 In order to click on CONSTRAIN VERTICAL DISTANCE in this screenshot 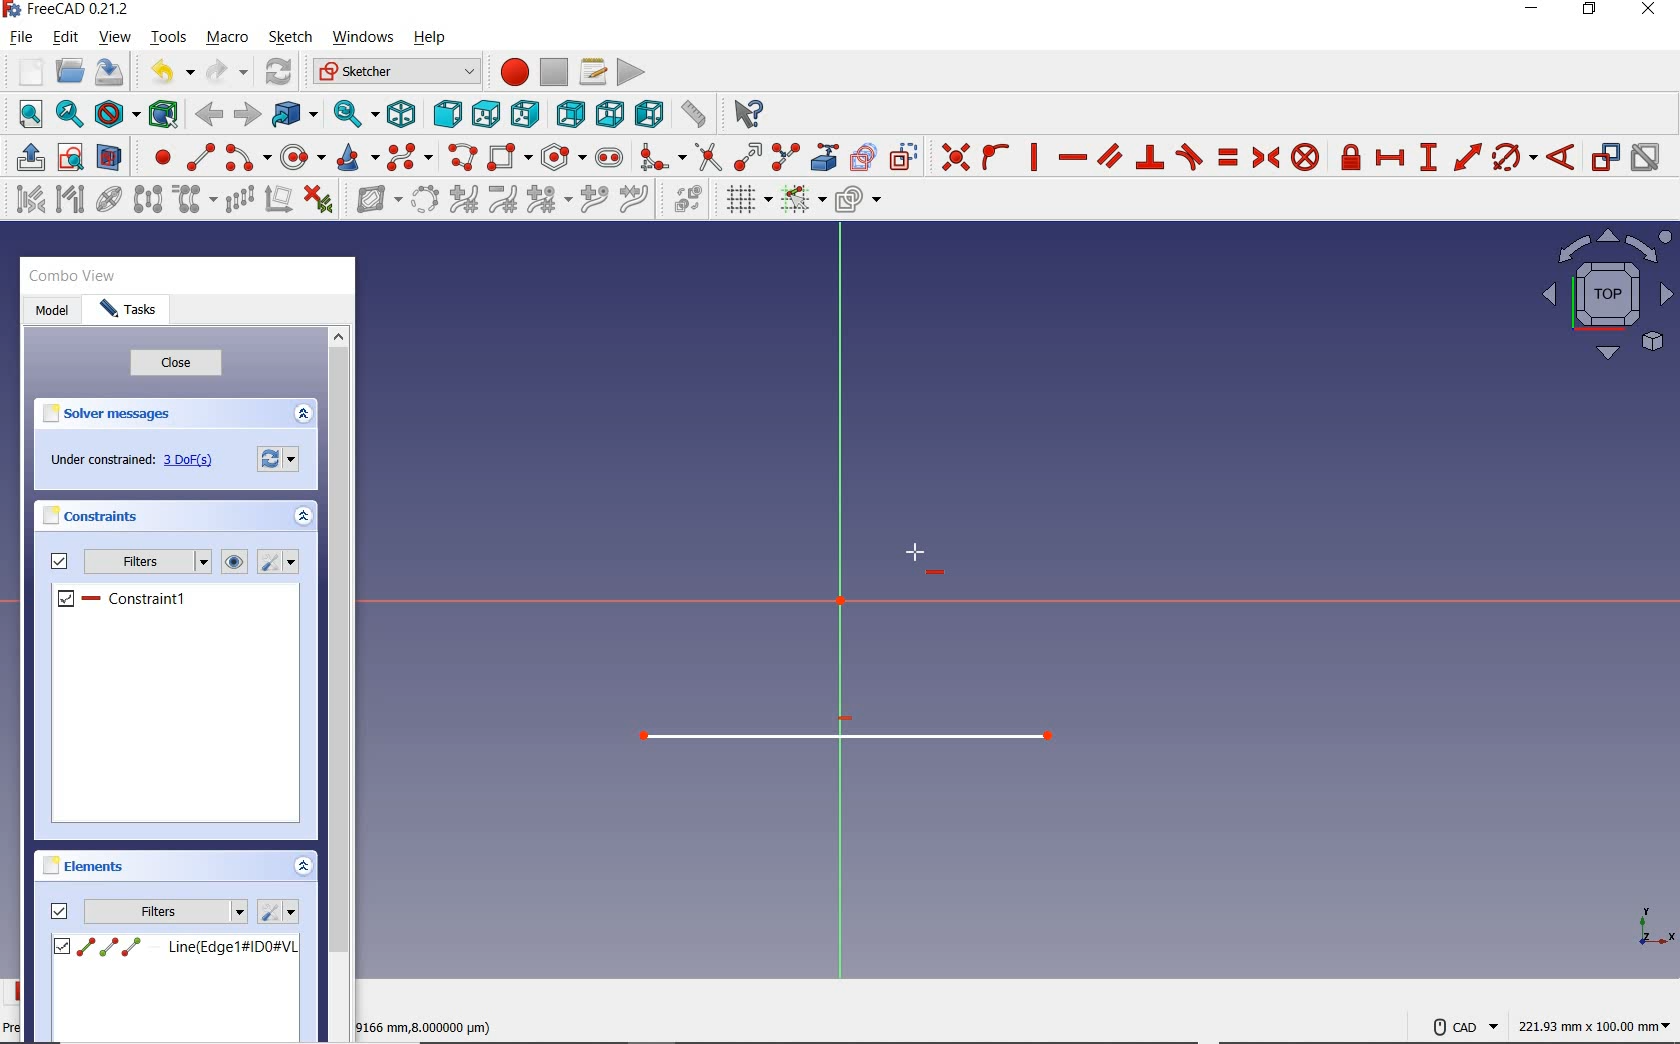, I will do `click(1428, 155)`.